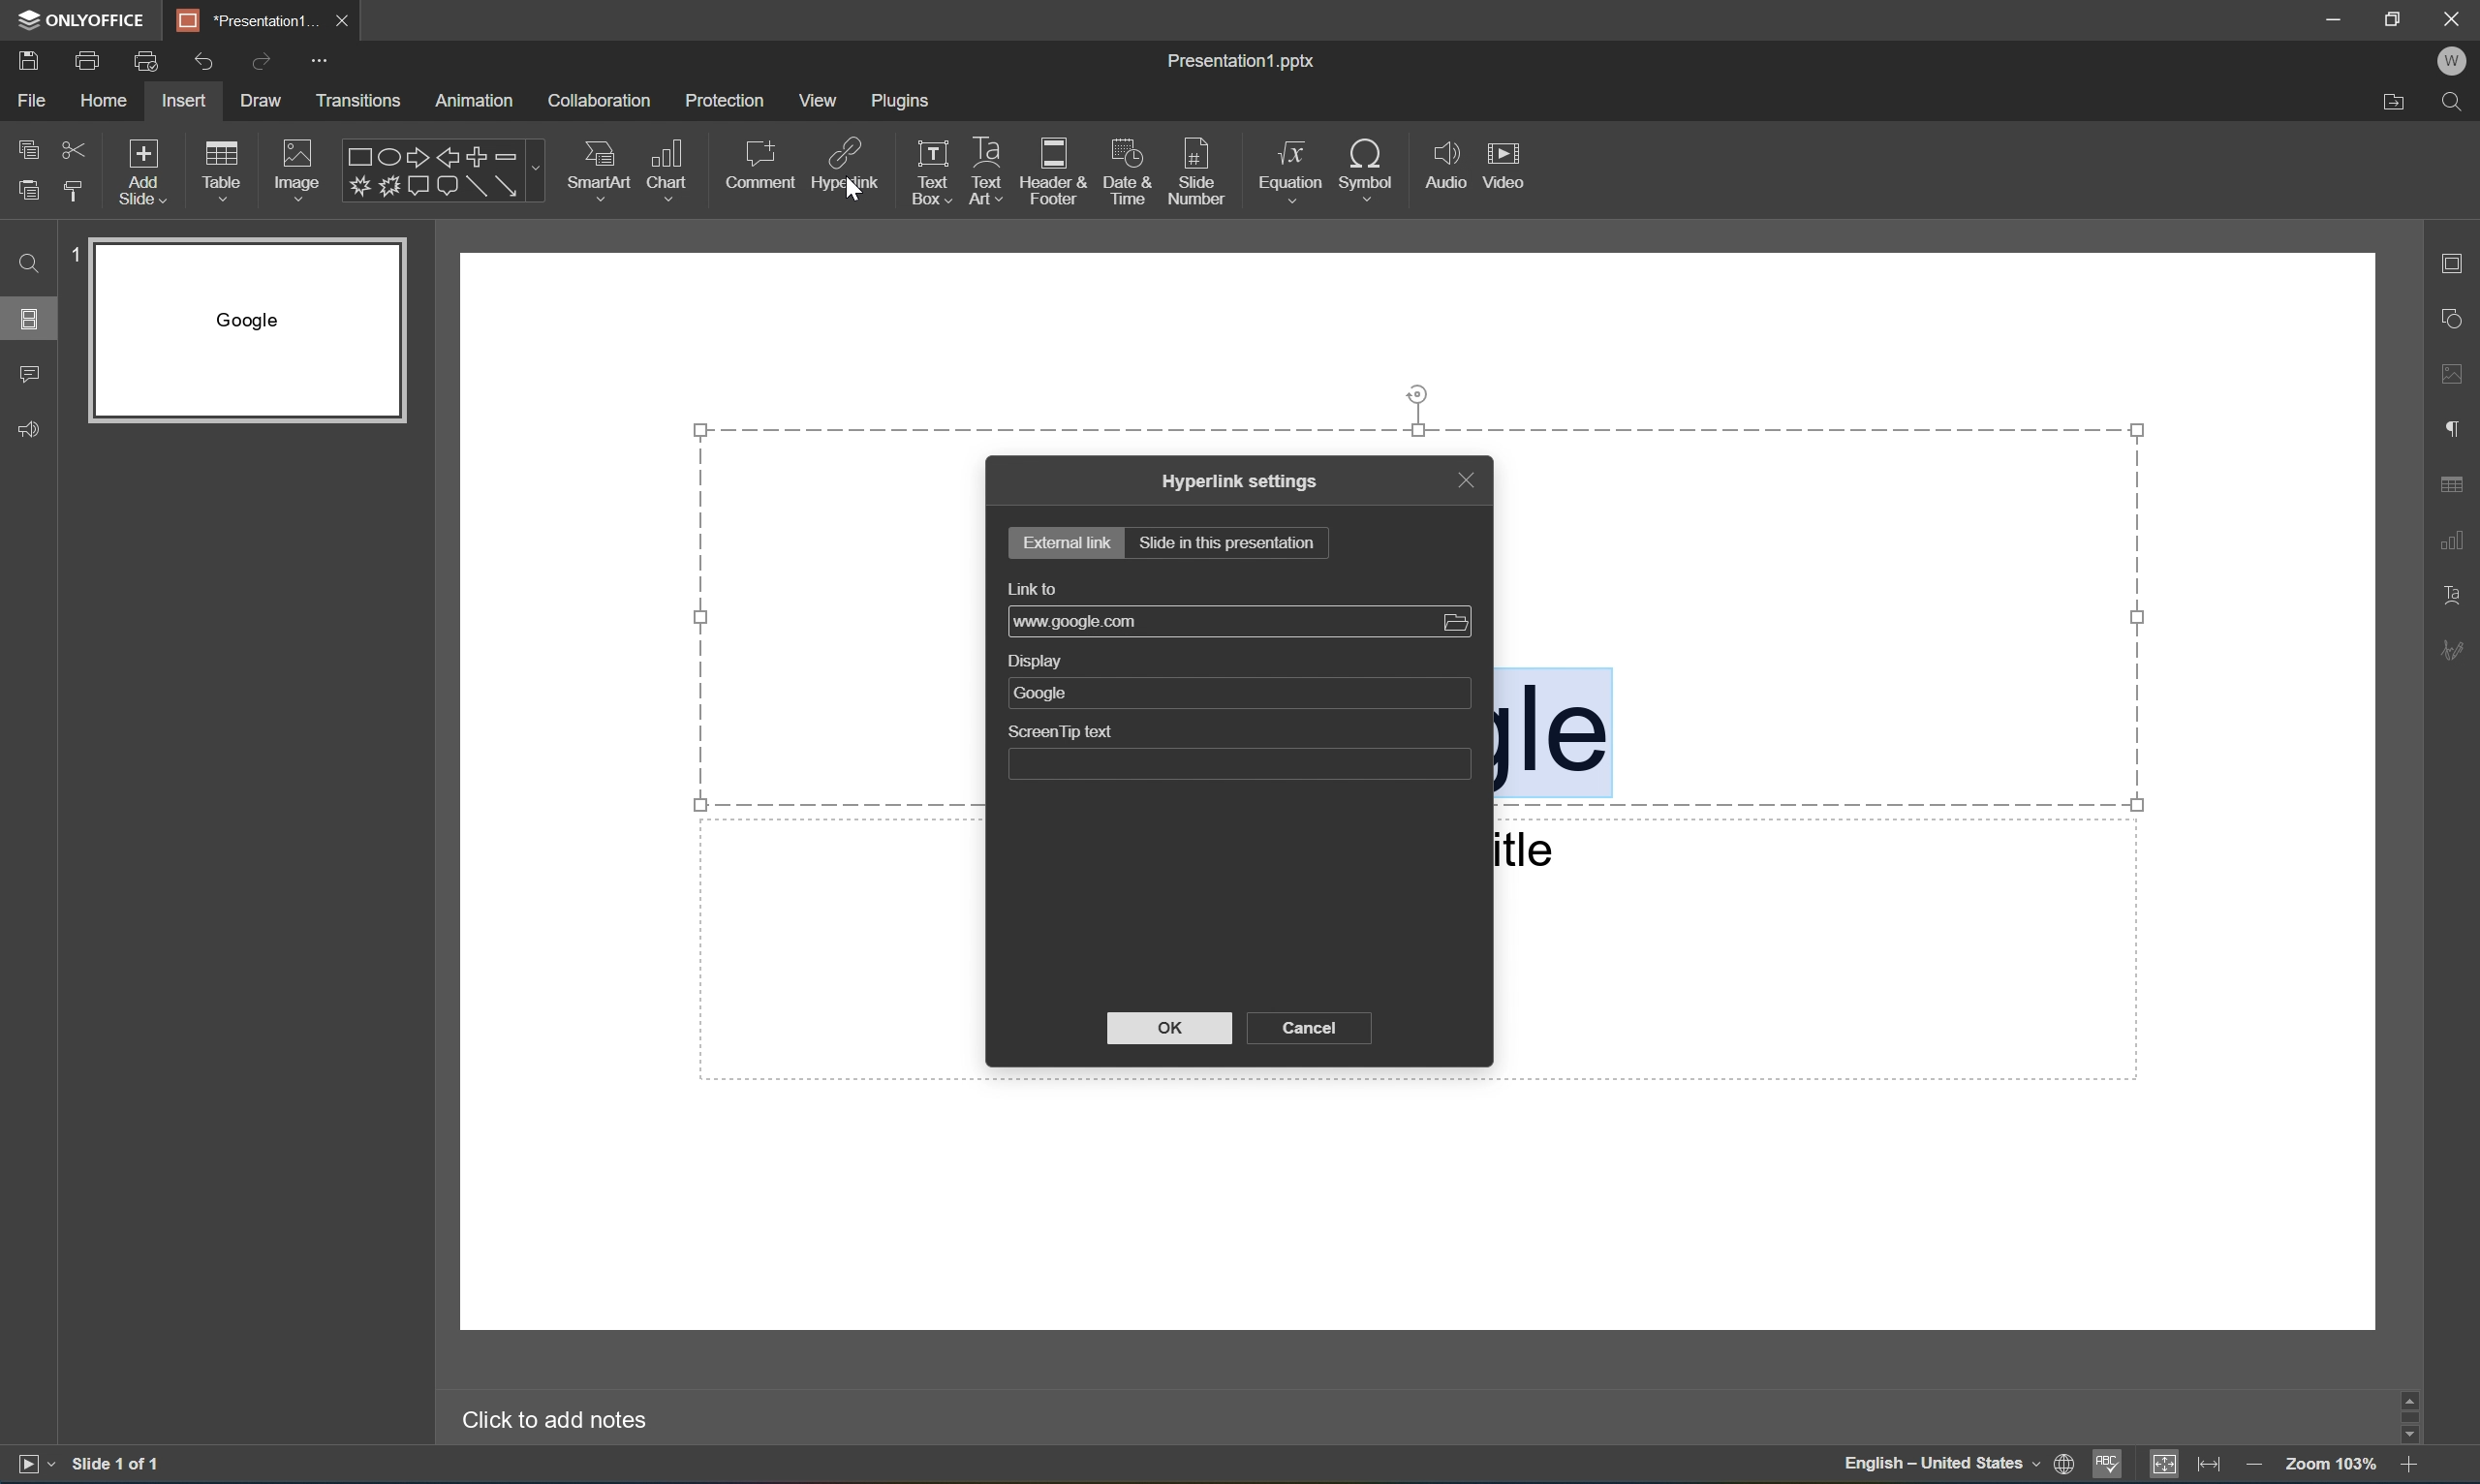 The height and width of the screenshot is (1484, 2480). Describe the element at coordinates (27, 61) in the screenshot. I see `Save` at that location.